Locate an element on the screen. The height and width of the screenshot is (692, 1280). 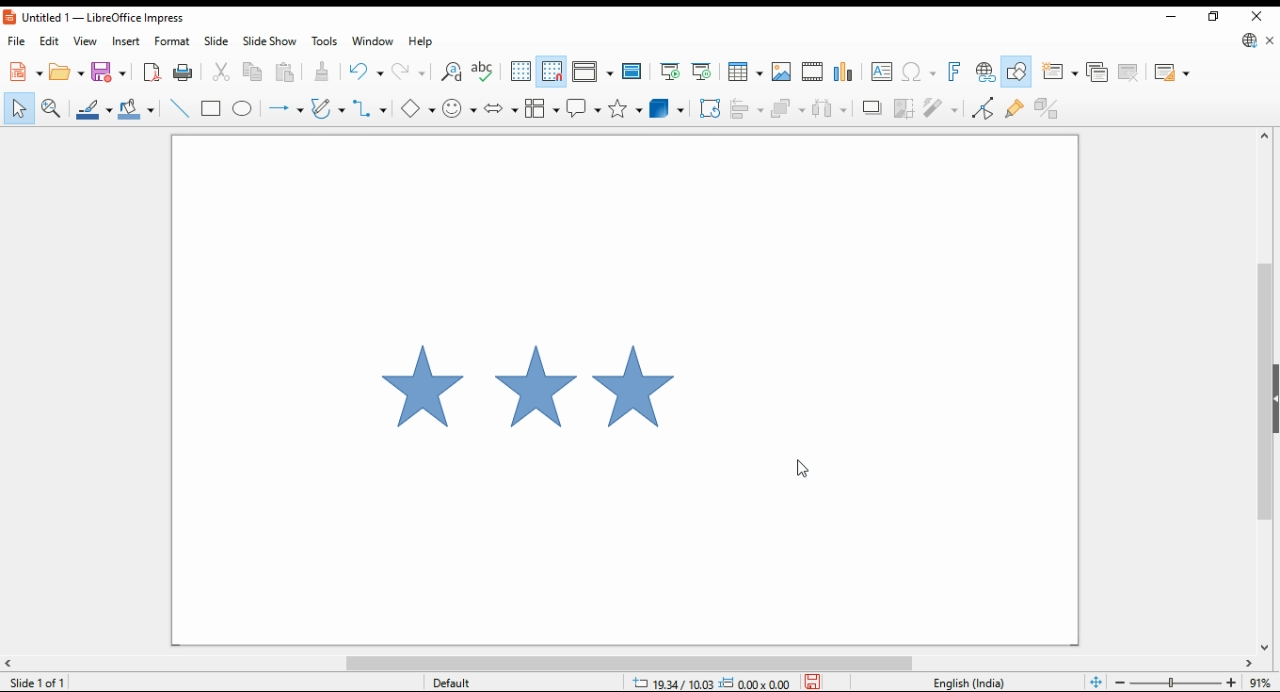
insert special characters is located at coordinates (919, 72).